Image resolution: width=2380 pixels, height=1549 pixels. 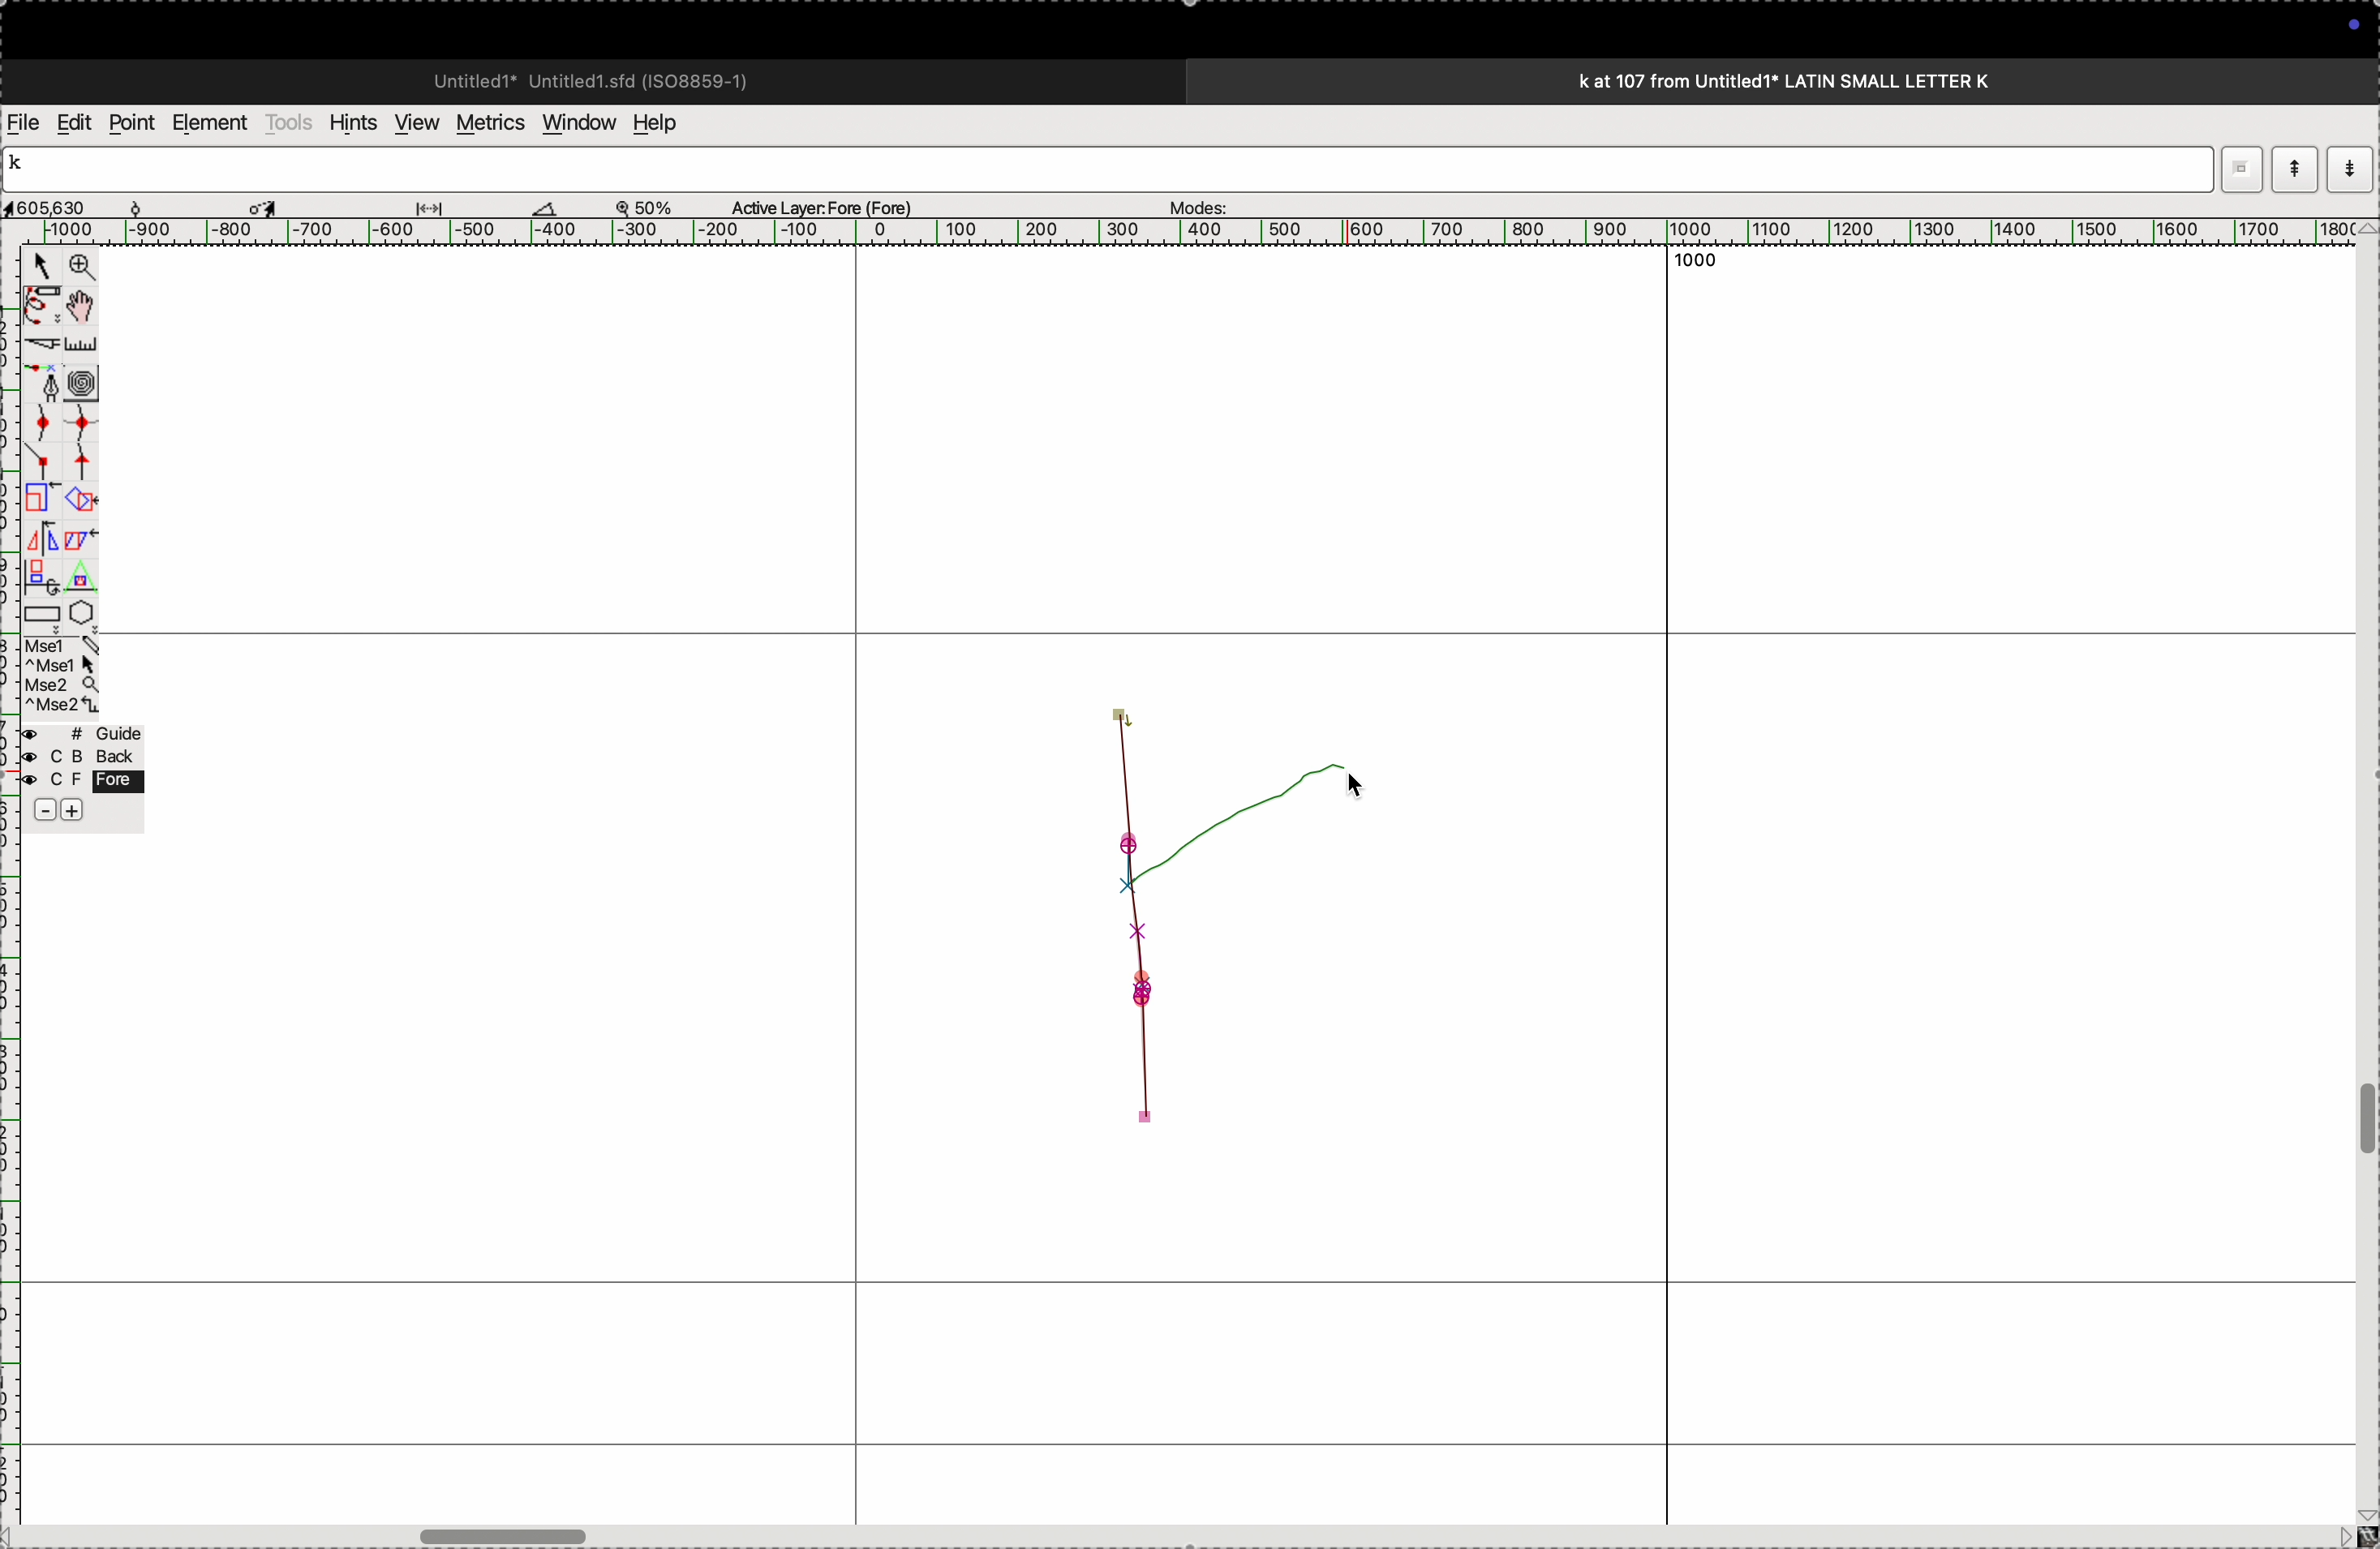 I want to click on element, so click(x=212, y=123).